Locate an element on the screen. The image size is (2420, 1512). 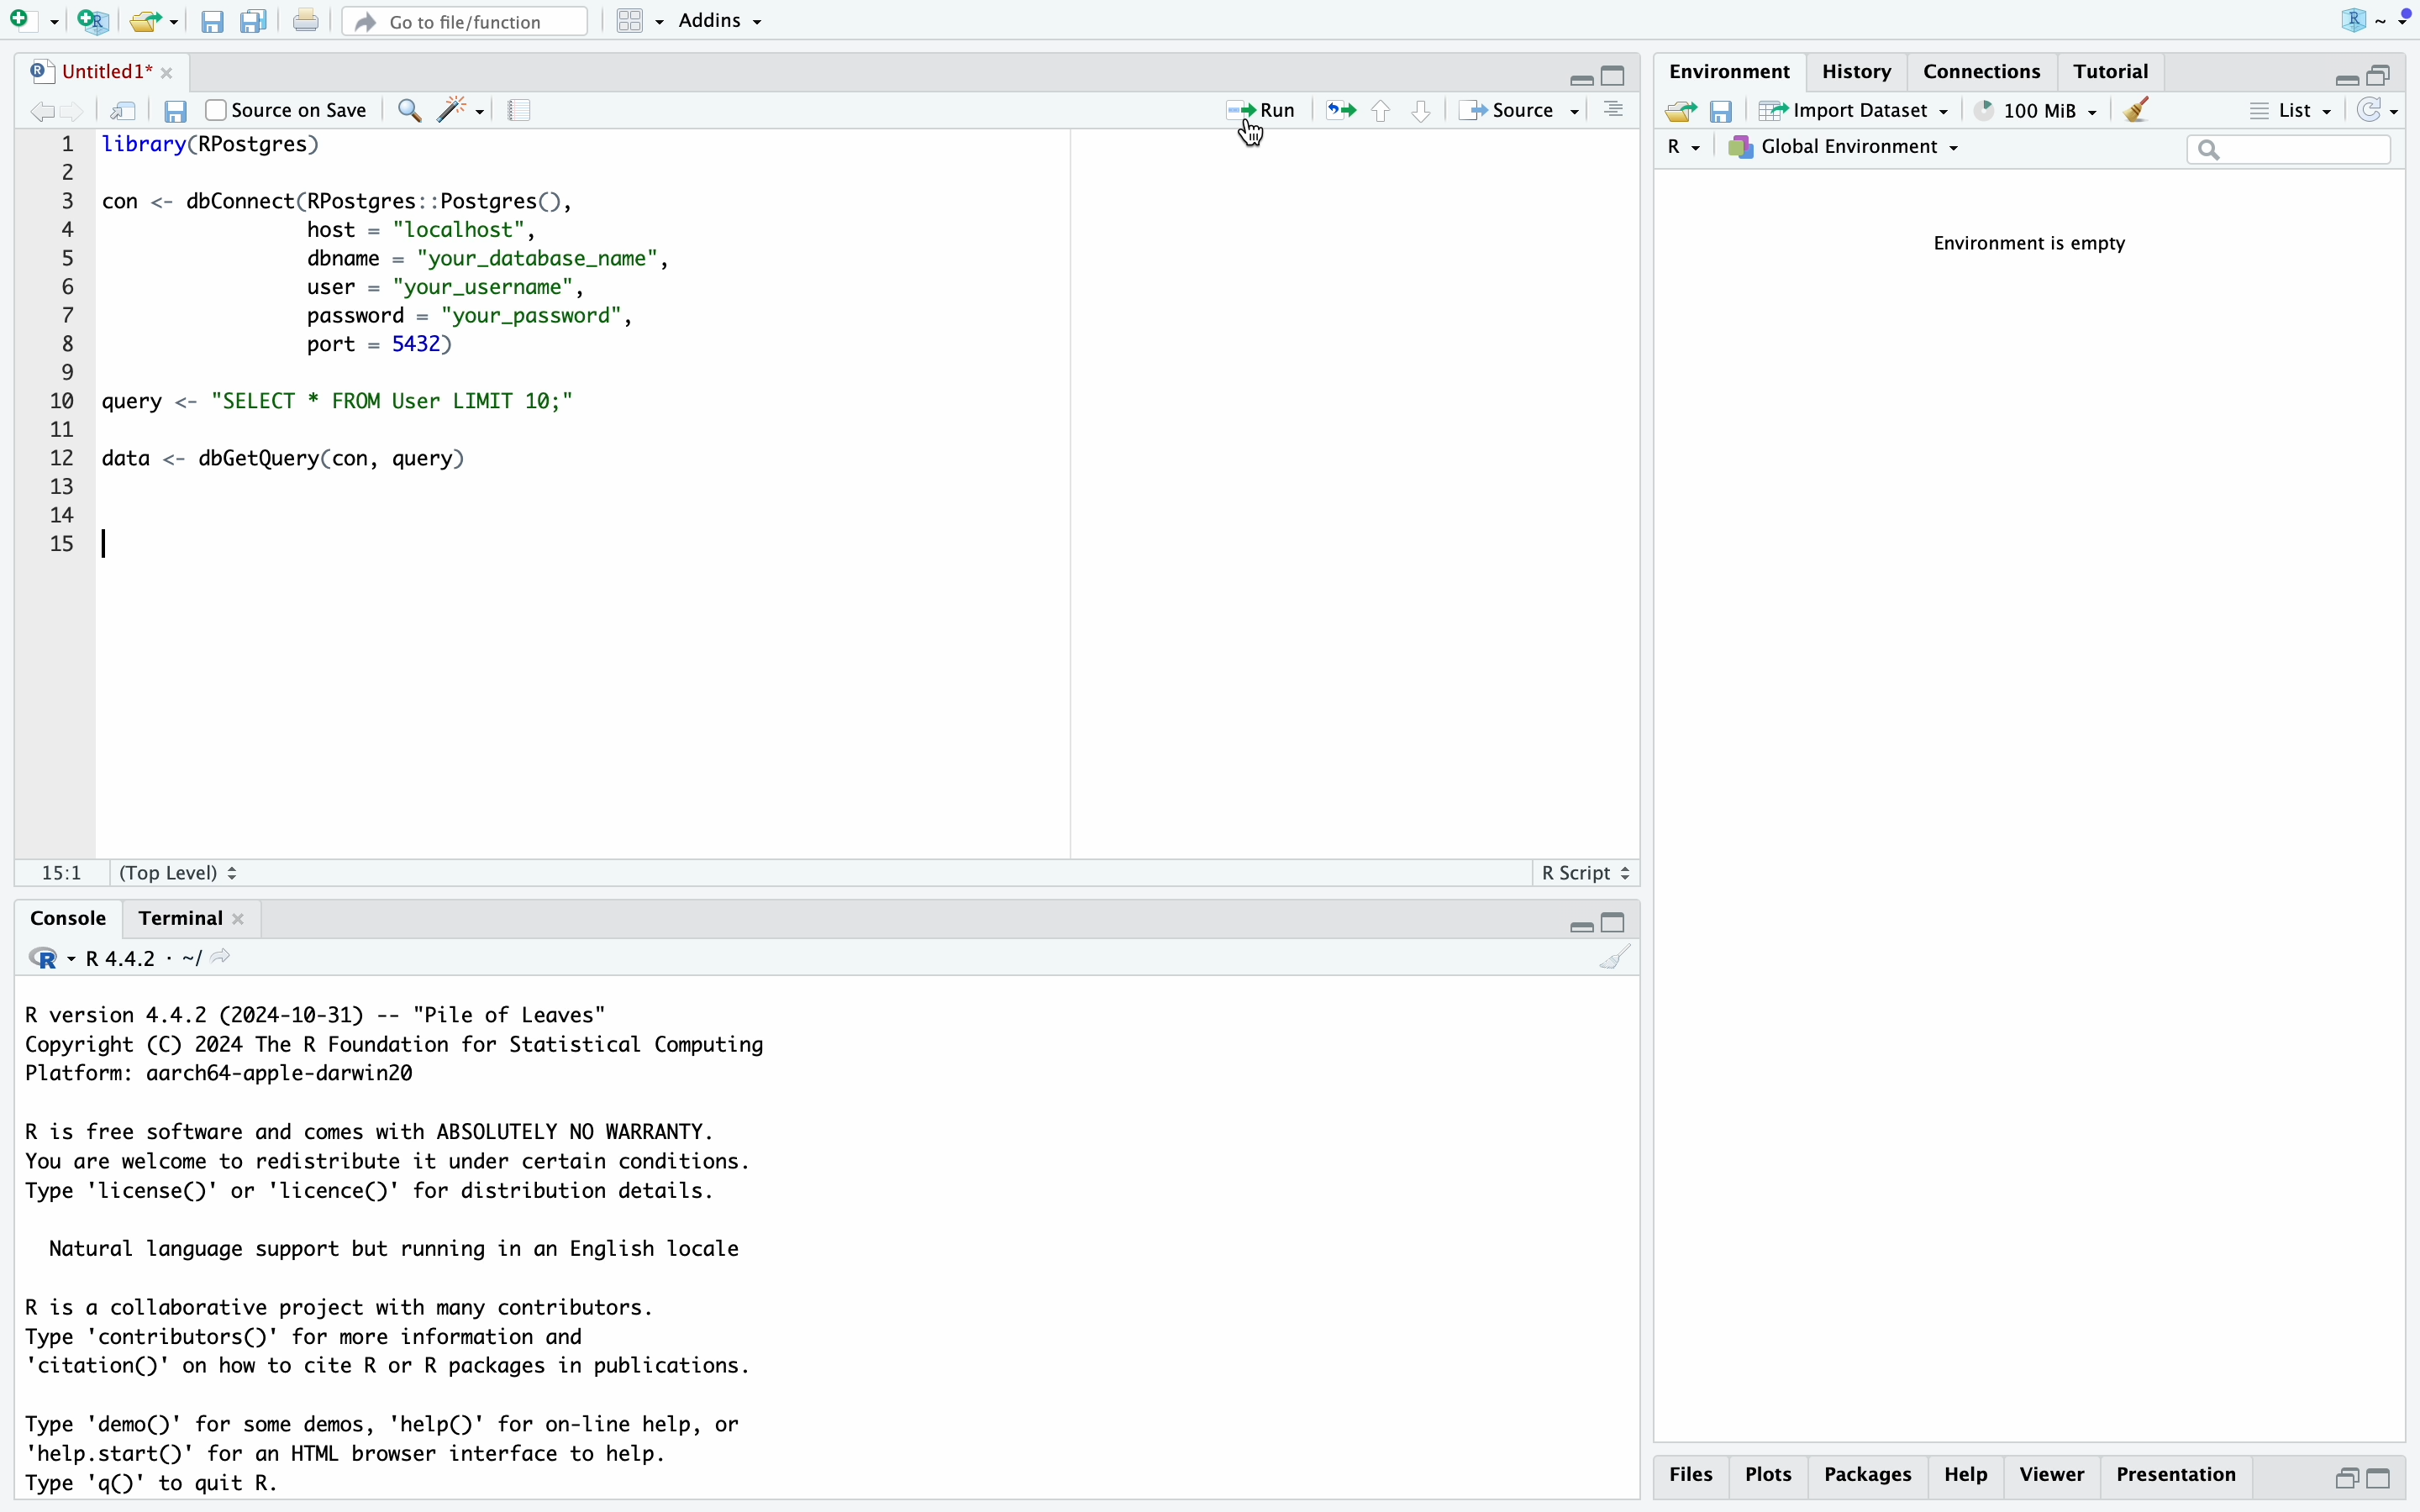
demo and help of R is located at coordinates (389, 1457).